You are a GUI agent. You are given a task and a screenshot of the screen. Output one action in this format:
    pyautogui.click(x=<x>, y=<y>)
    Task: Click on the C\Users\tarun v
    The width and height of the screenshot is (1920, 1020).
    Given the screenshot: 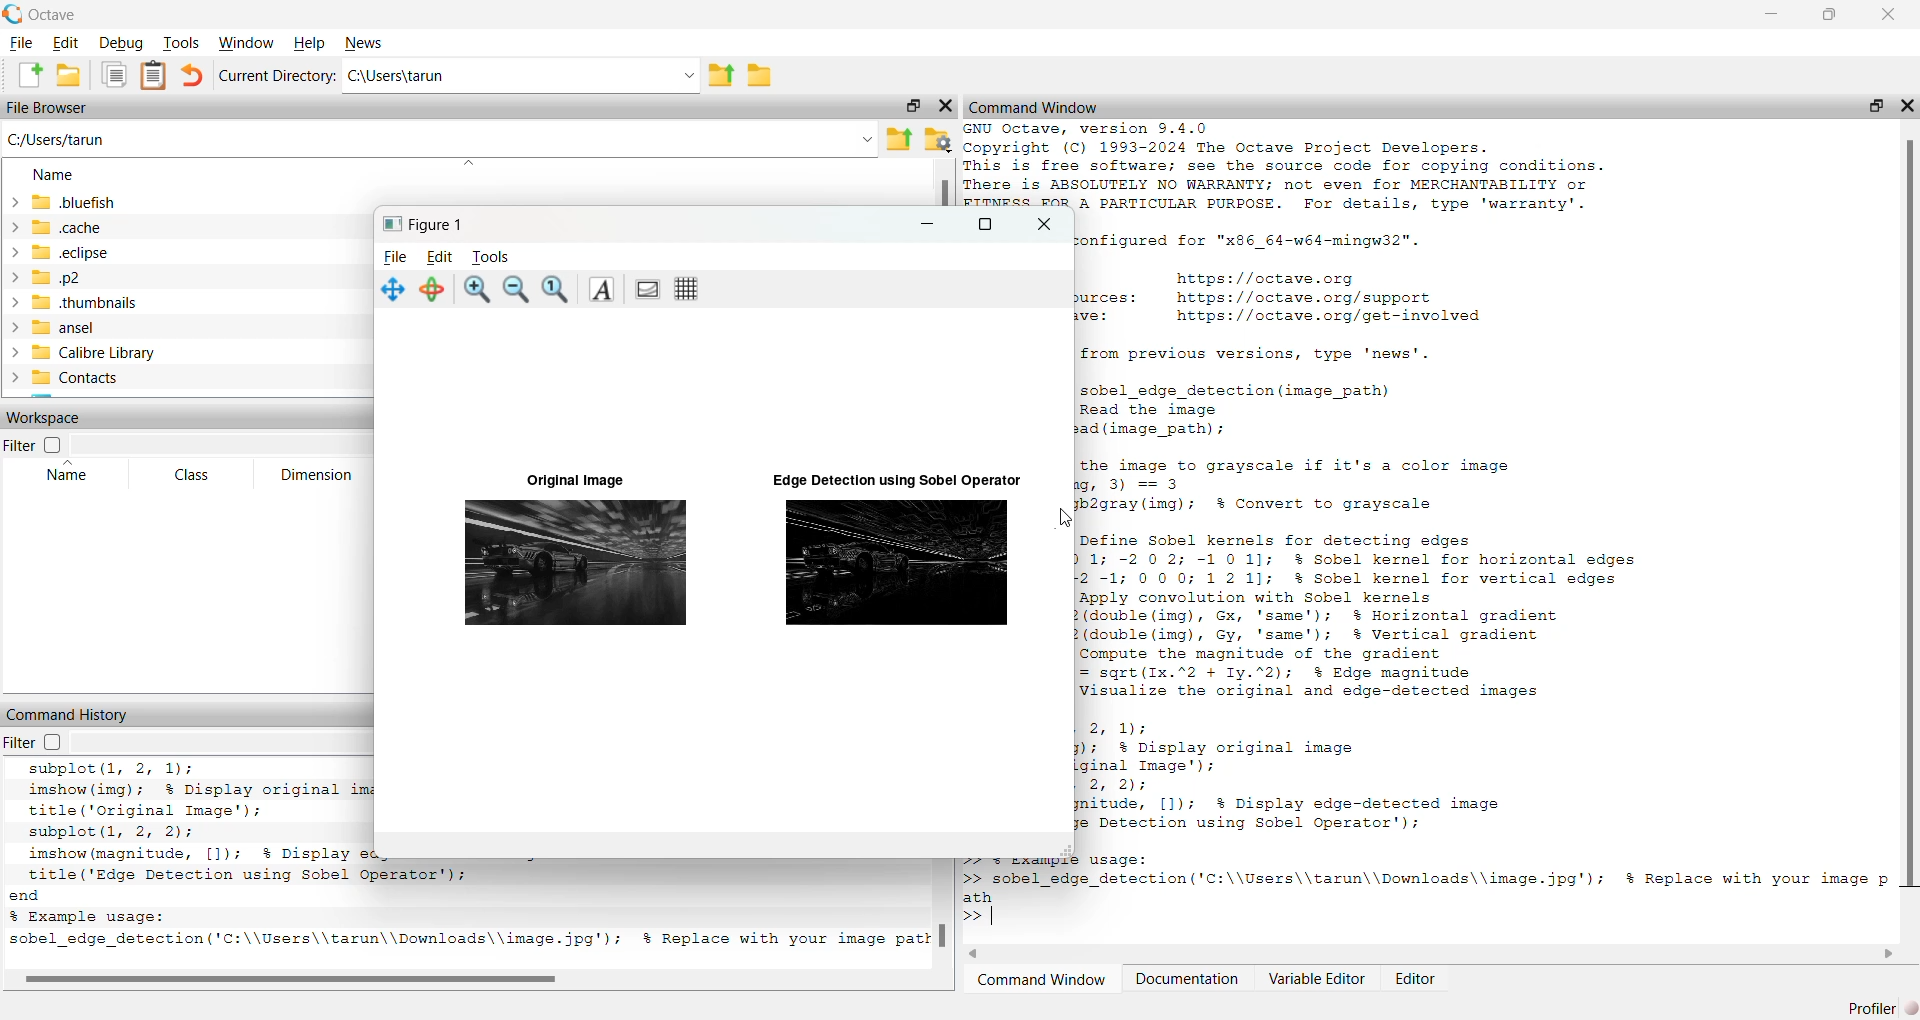 What is the action you would take?
    pyautogui.click(x=519, y=76)
    